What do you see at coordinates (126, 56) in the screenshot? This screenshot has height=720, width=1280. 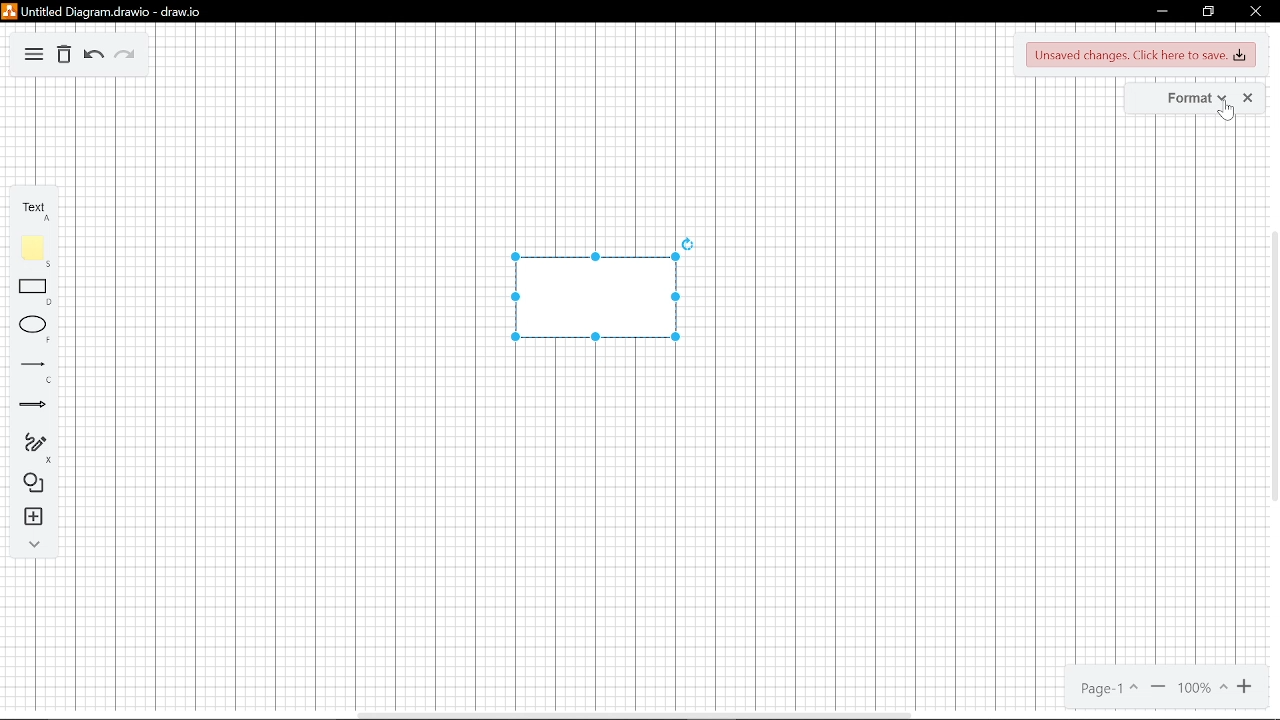 I see `forward` at bounding box center [126, 56].